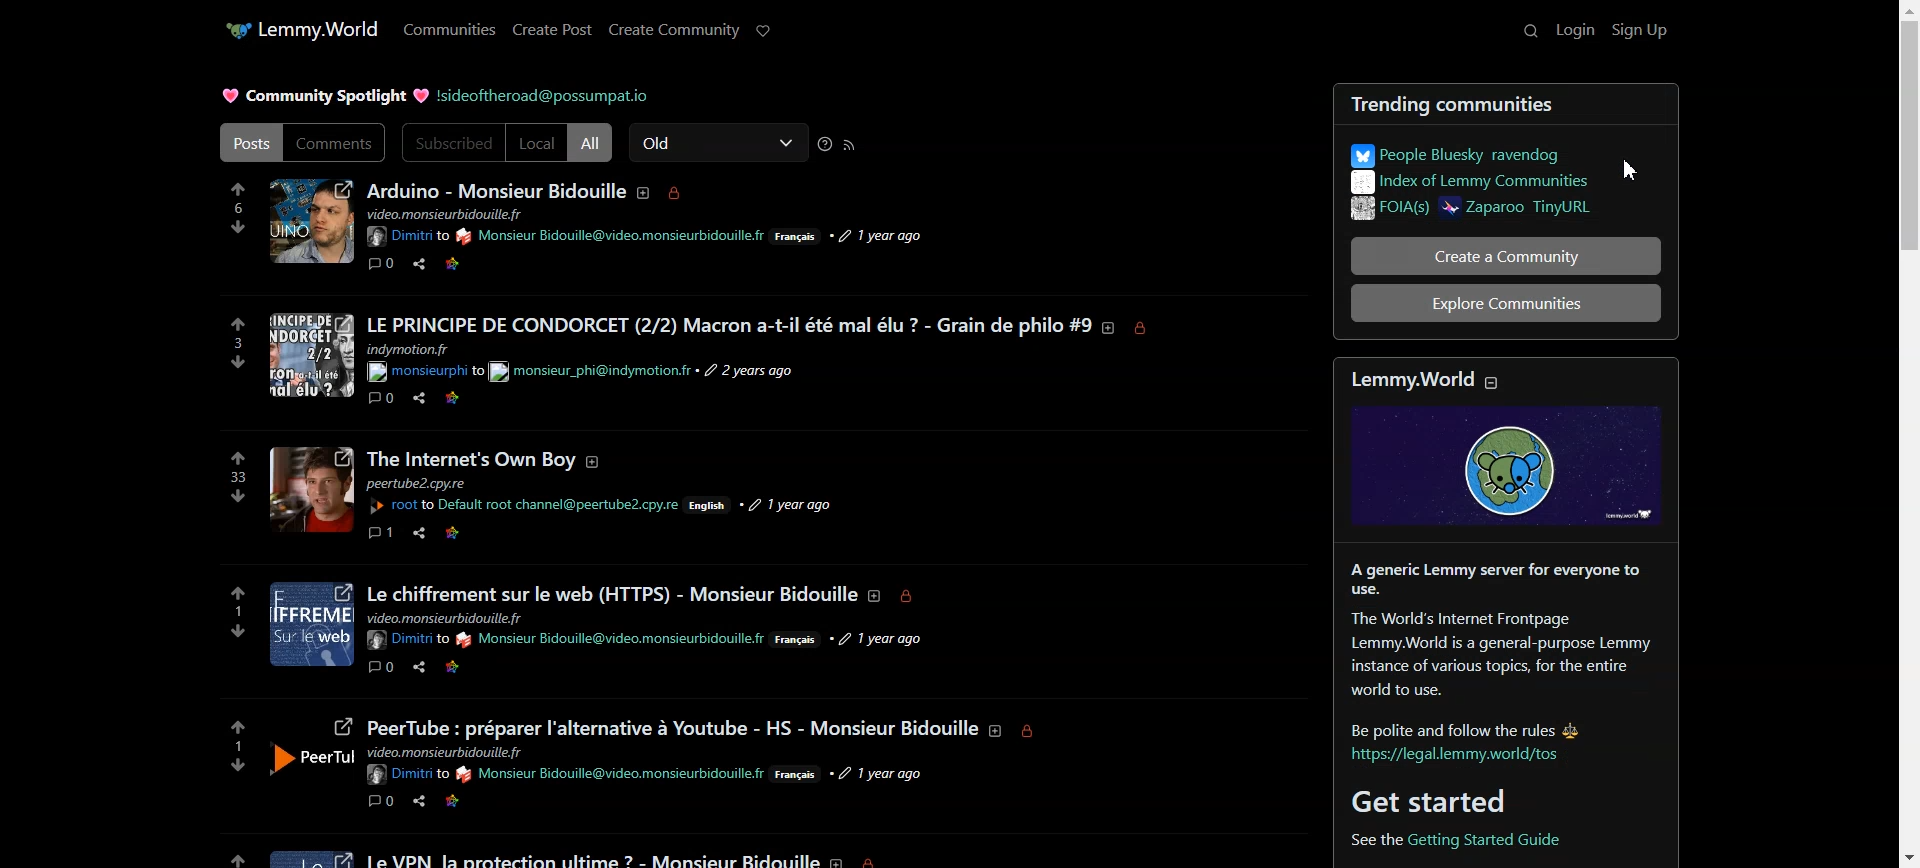  I want to click on , so click(447, 752).